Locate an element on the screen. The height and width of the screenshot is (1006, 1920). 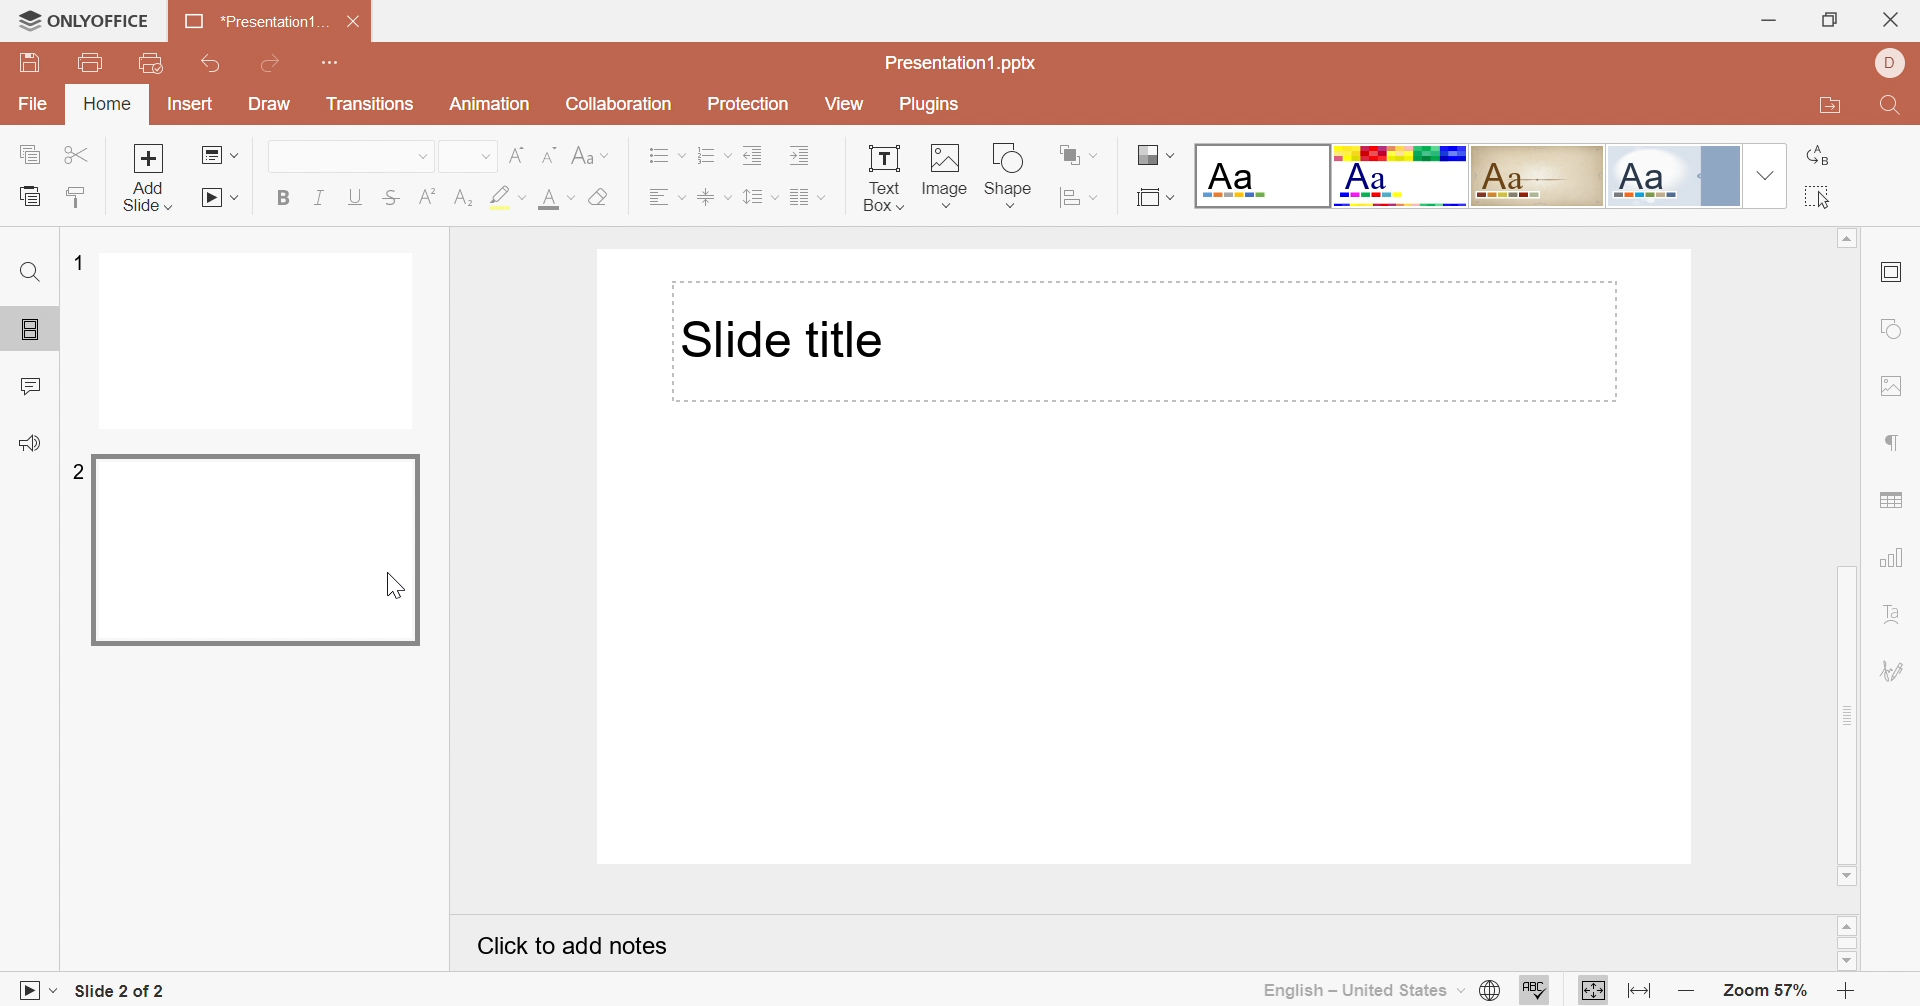
Image settings is located at coordinates (1888, 385).